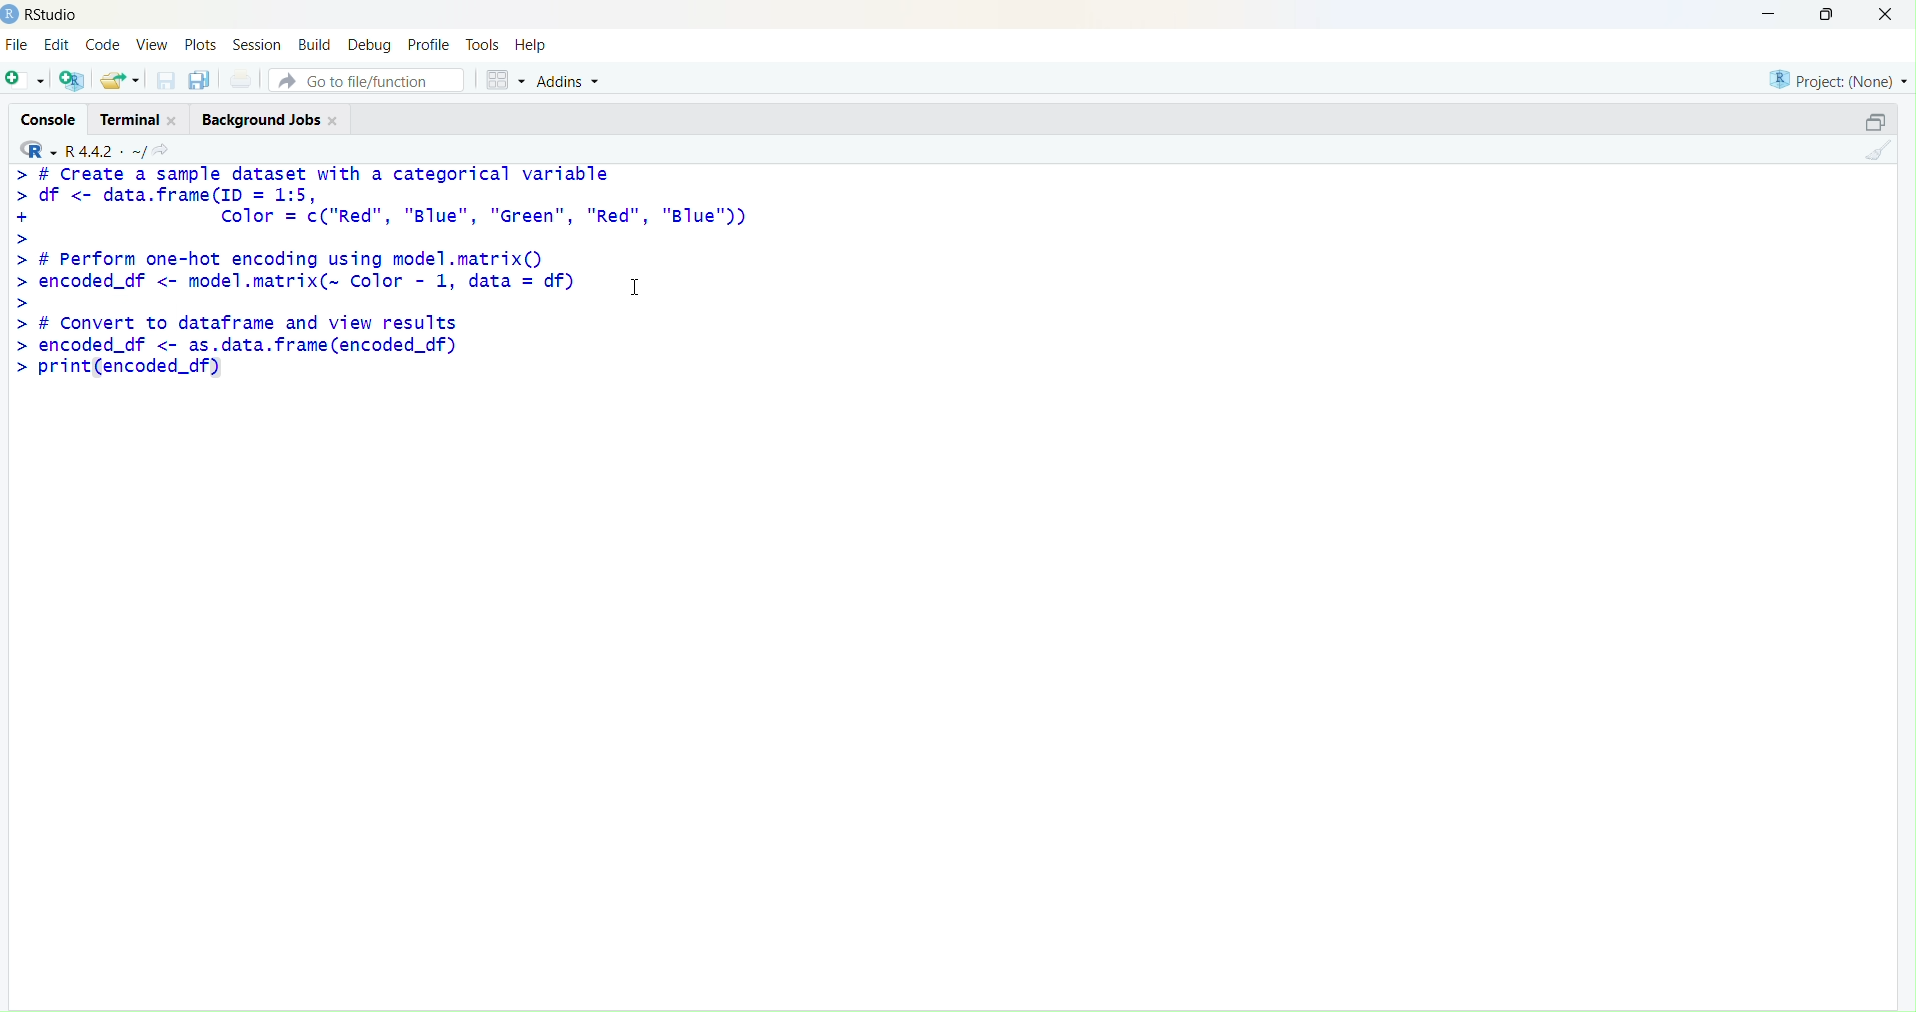  I want to click on clean, so click(1878, 150).